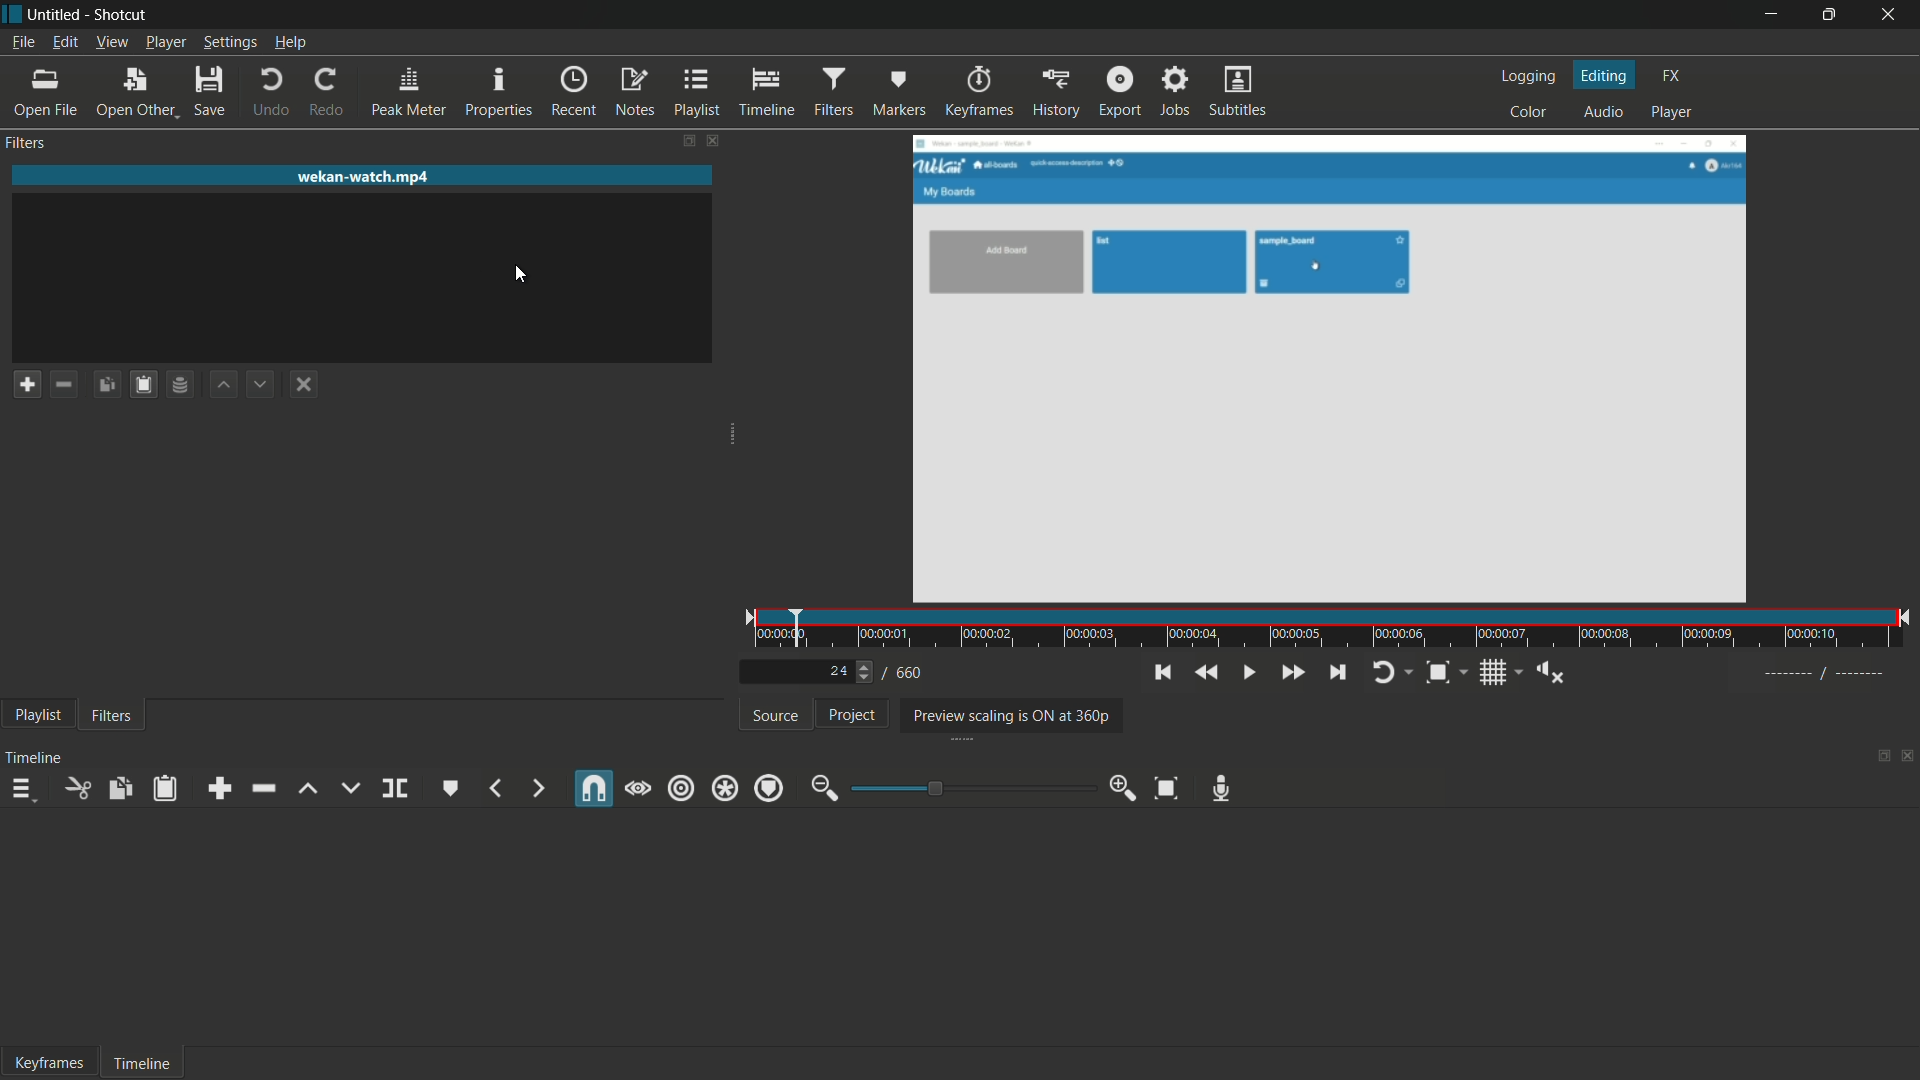 The height and width of the screenshot is (1080, 1920). What do you see at coordinates (134, 91) in the screenshot?
I see `open other` at bounding box center [134, 91].